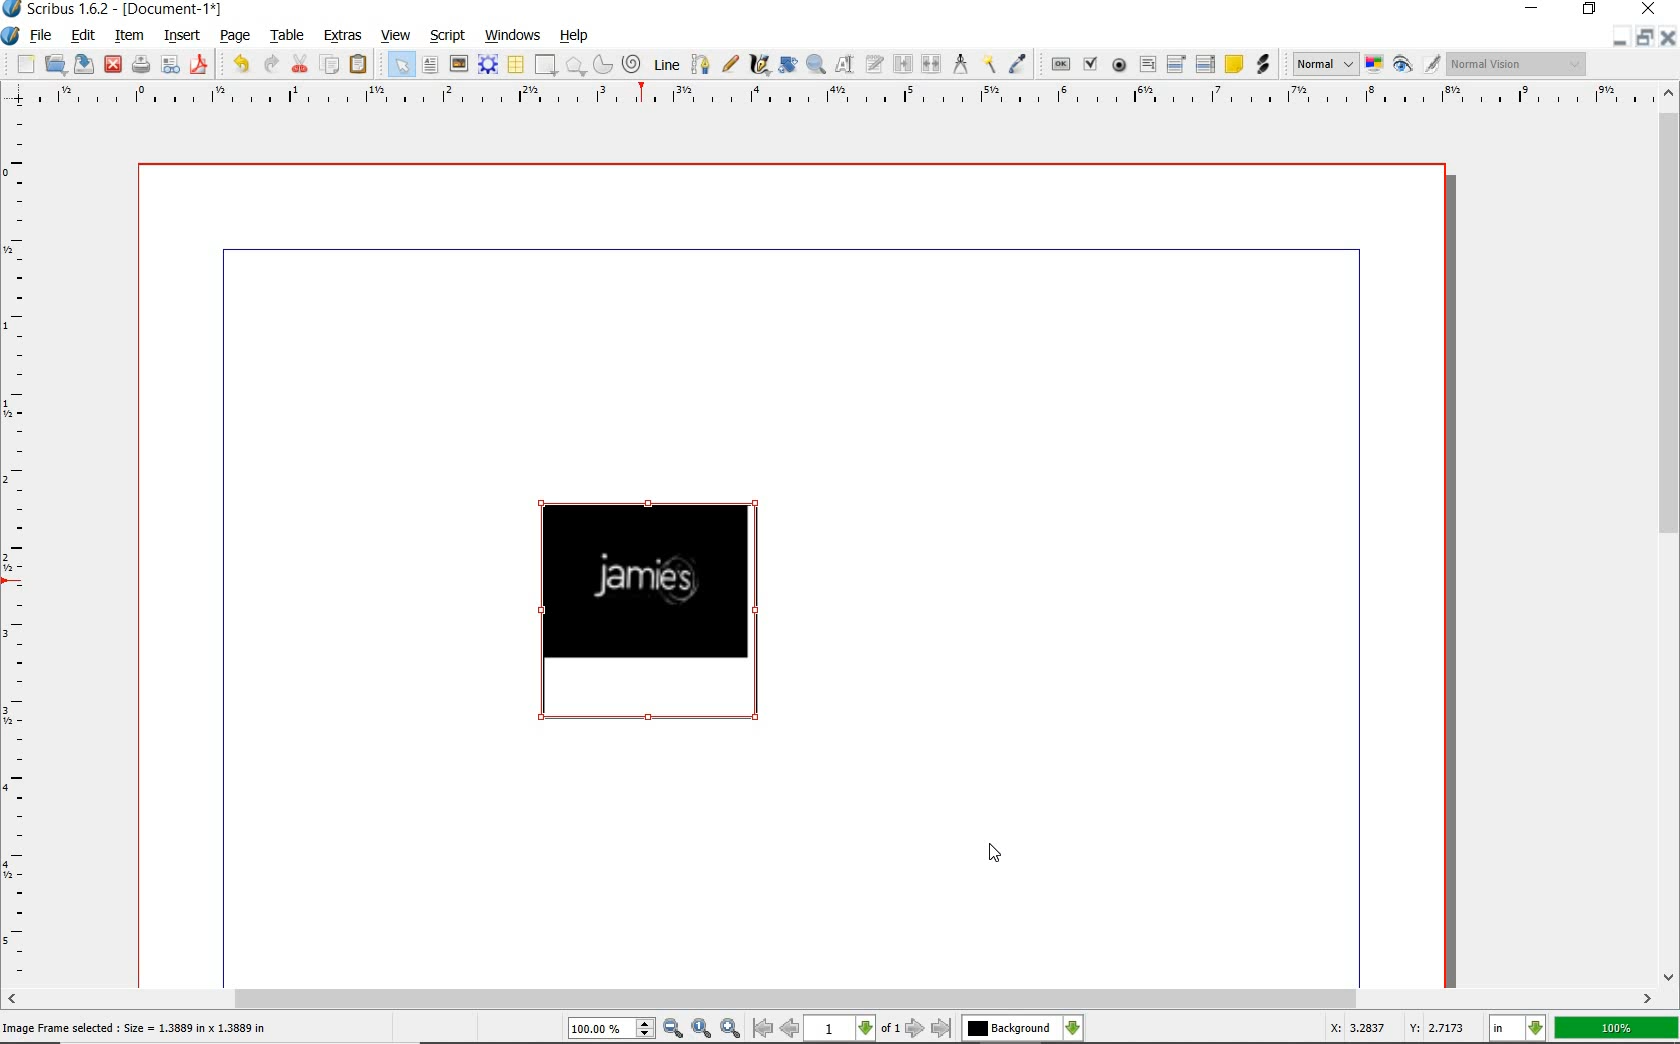 This screenshot has height=1044, width=1680. Describe the element at coordinates (701, 65) in the screenshot. I see `Bezier curve` at that location.